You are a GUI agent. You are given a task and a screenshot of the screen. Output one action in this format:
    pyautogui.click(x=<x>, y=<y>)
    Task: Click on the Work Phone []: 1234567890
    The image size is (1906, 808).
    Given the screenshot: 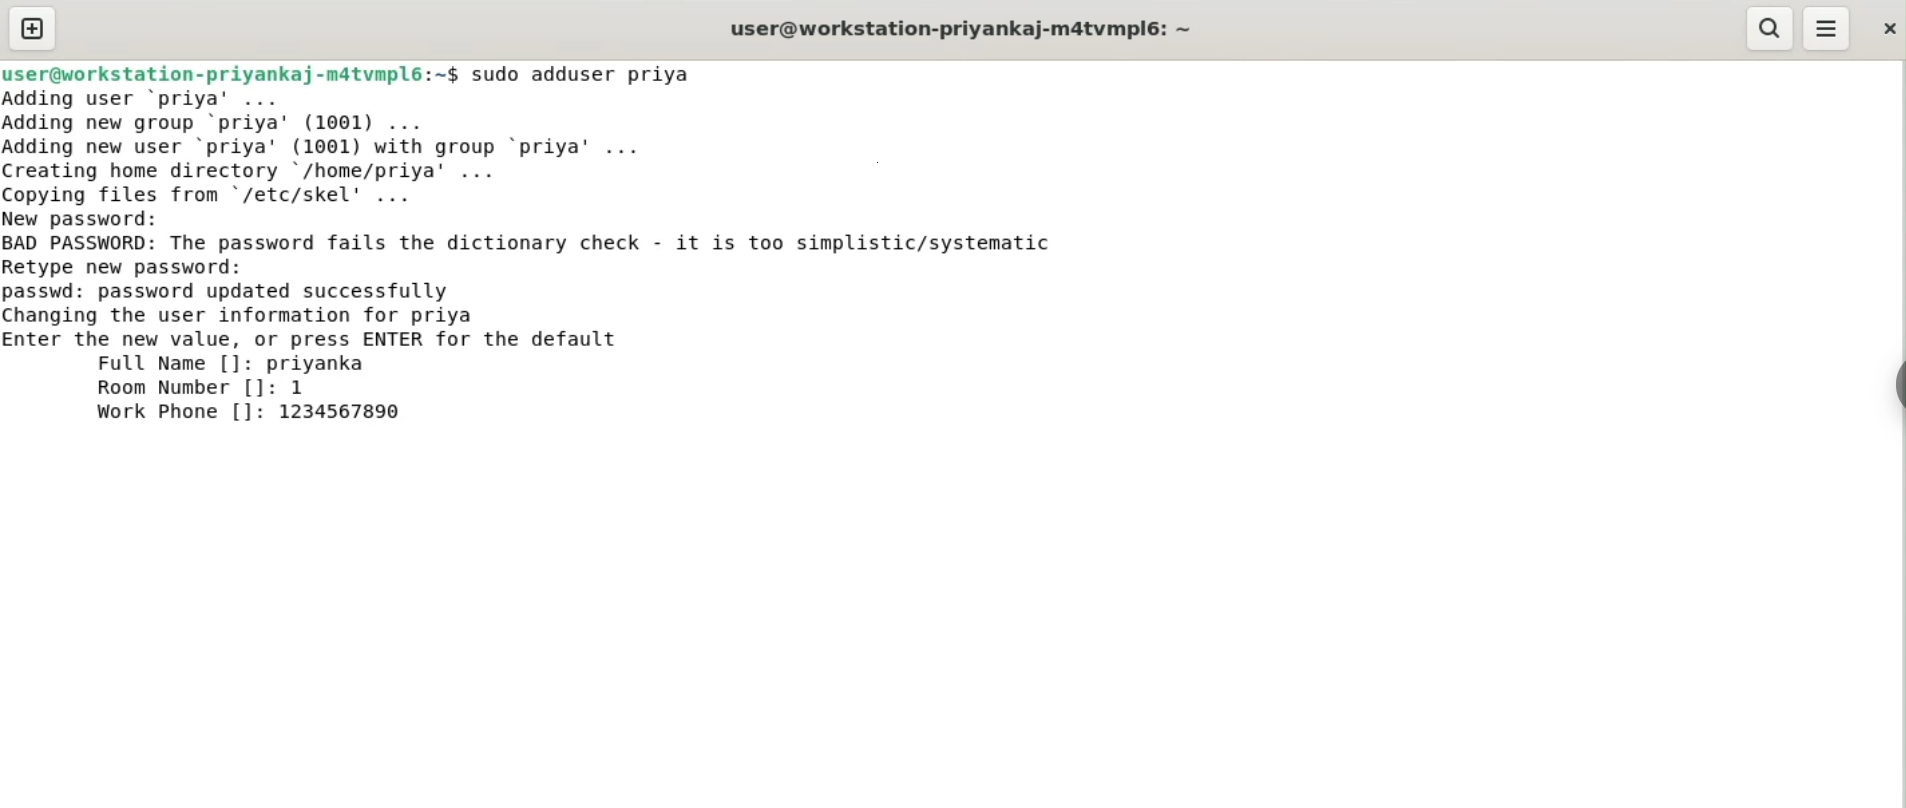 What is the action you would take?
    pyautogui.click(x=253, y=412)
    